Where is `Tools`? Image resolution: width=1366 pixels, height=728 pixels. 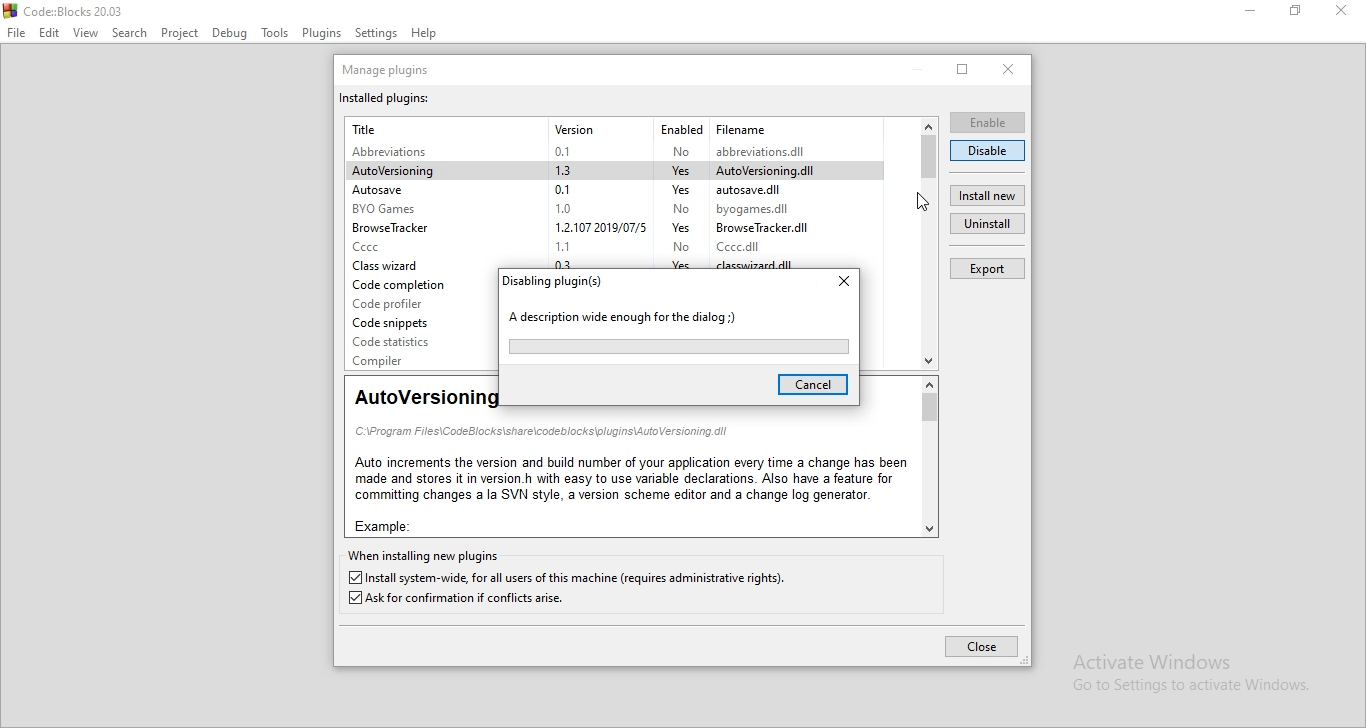 Tools is located at coordinates (275, 34).